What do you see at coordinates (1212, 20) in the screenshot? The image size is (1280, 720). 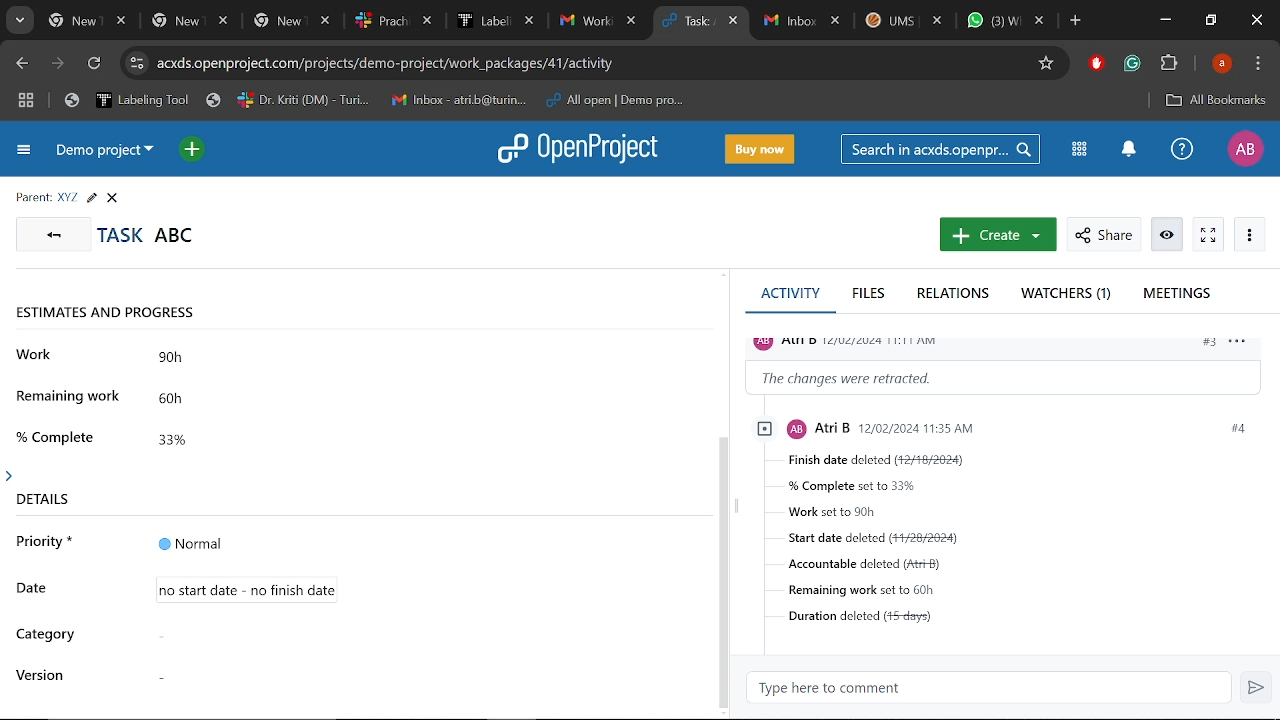 I see `Restore down` at bounding box center [1212, 20].